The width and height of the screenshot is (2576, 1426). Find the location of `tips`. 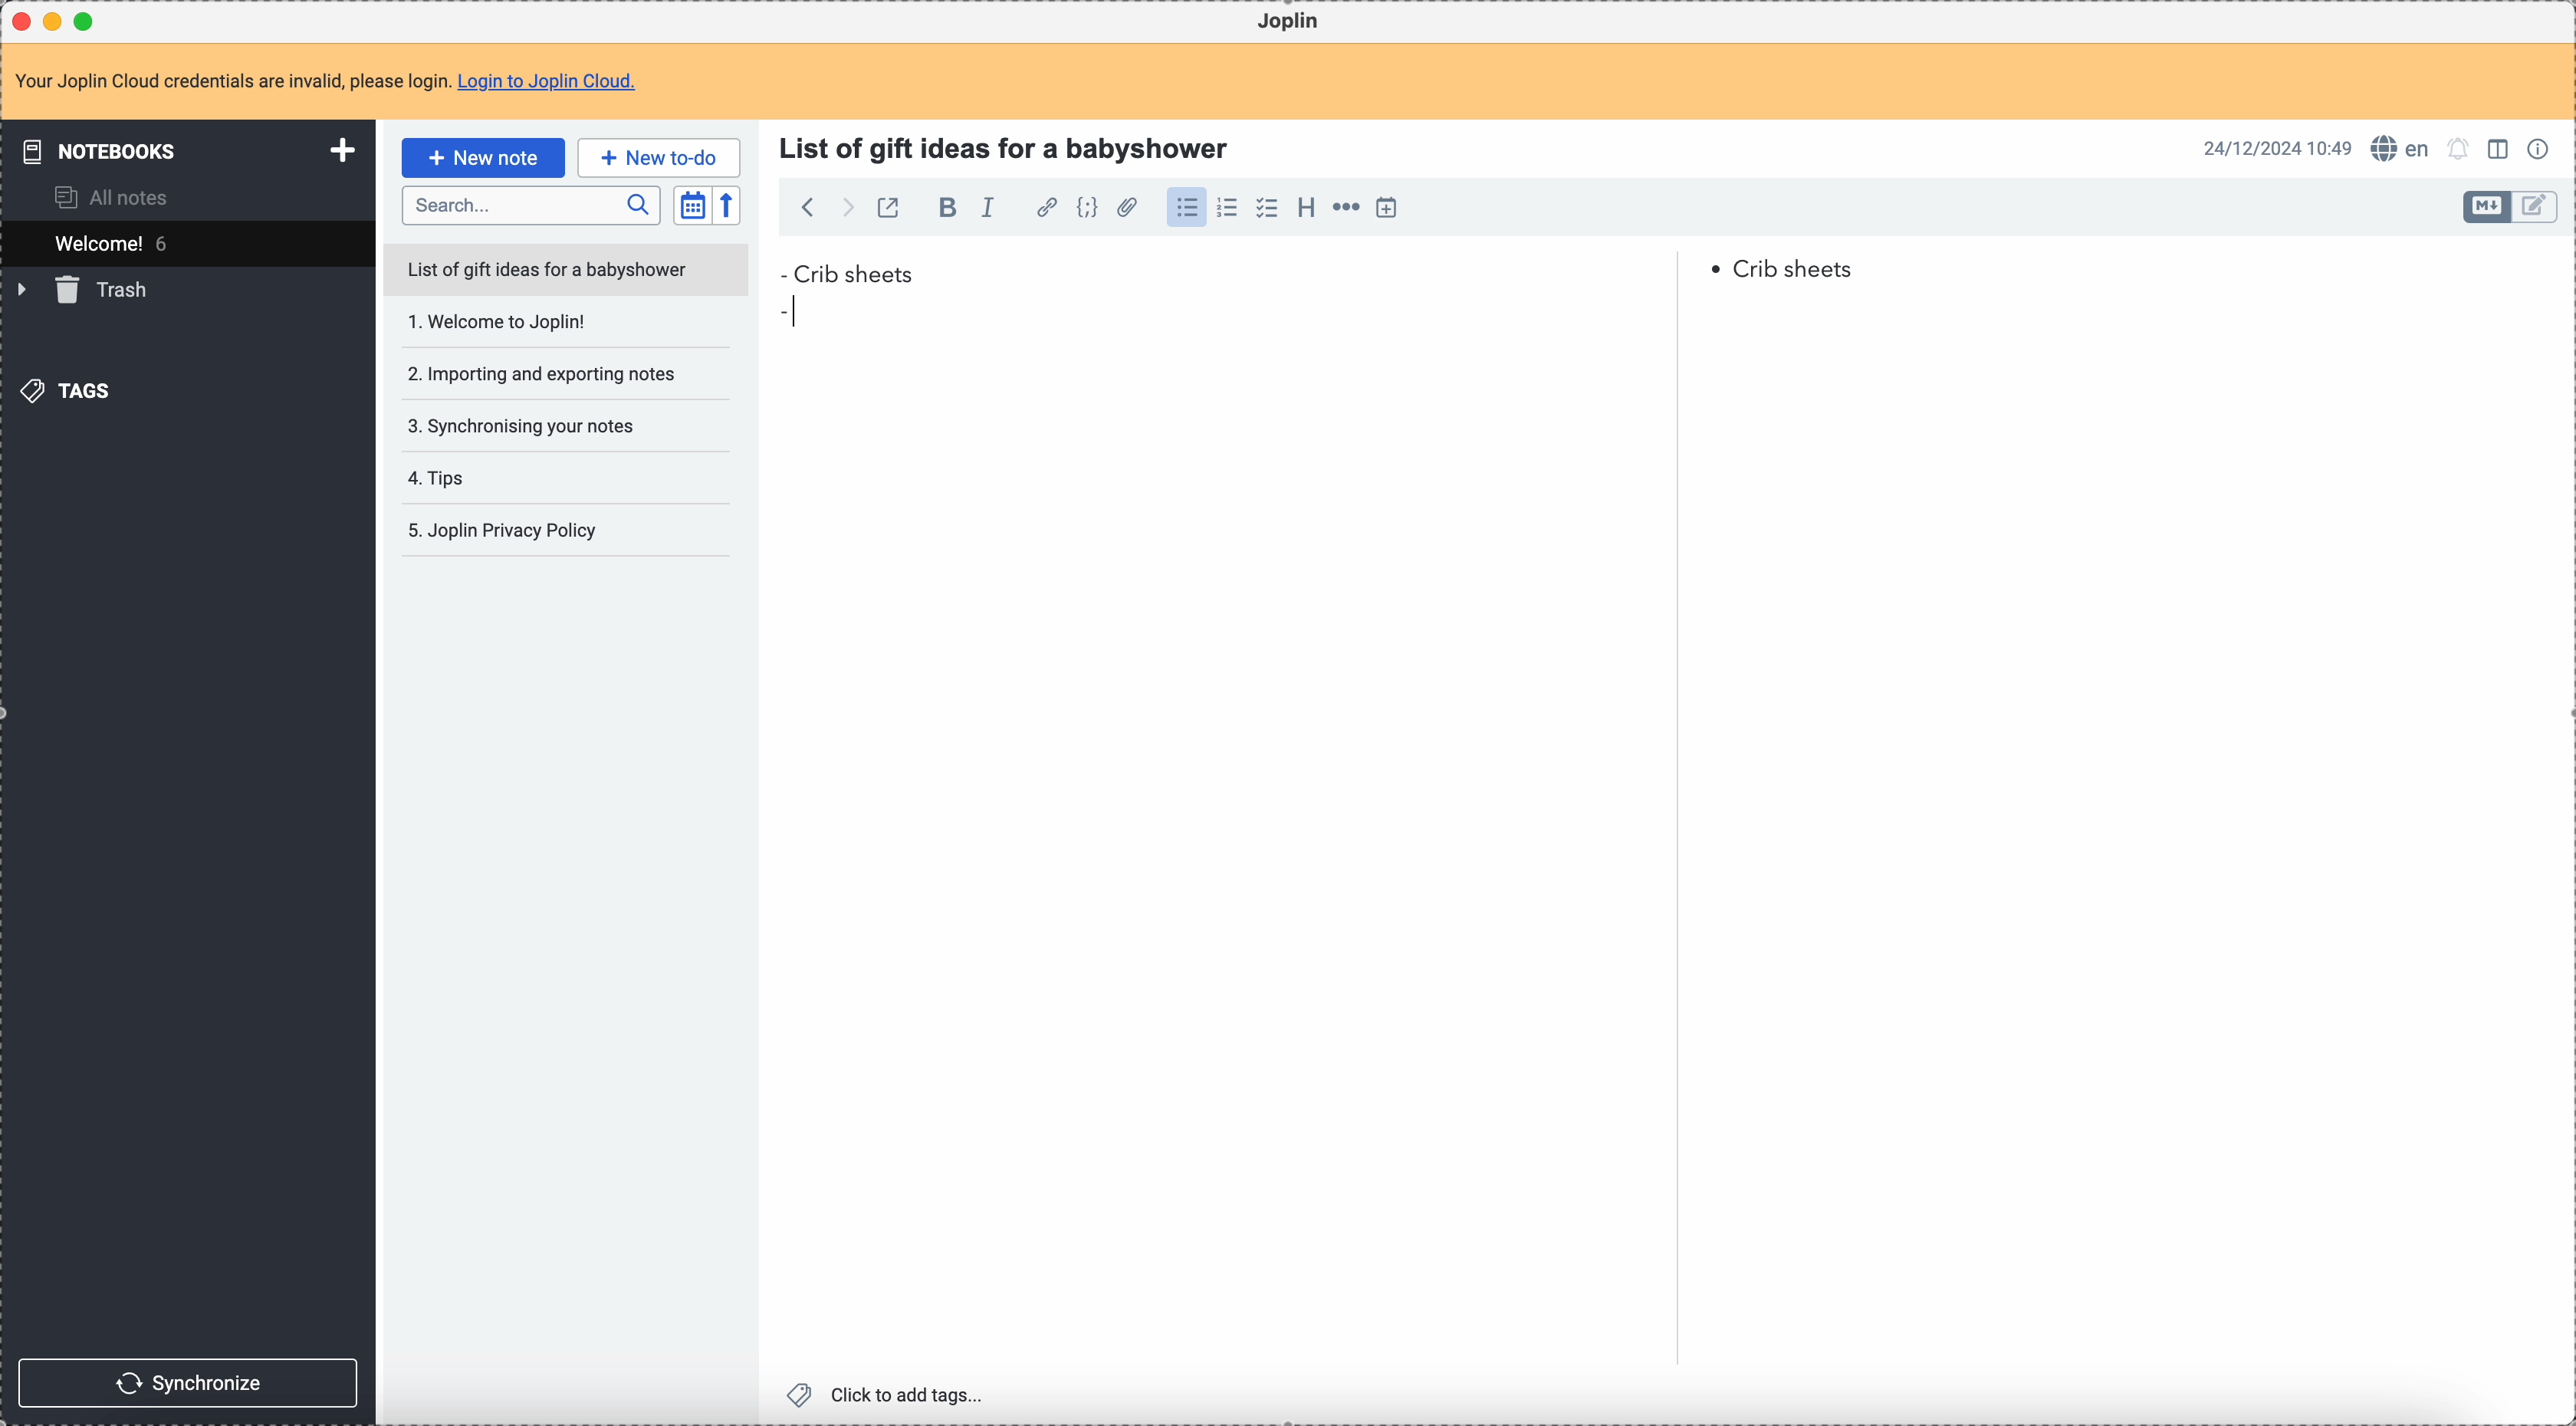

tips is located at coordinates (498, 478).